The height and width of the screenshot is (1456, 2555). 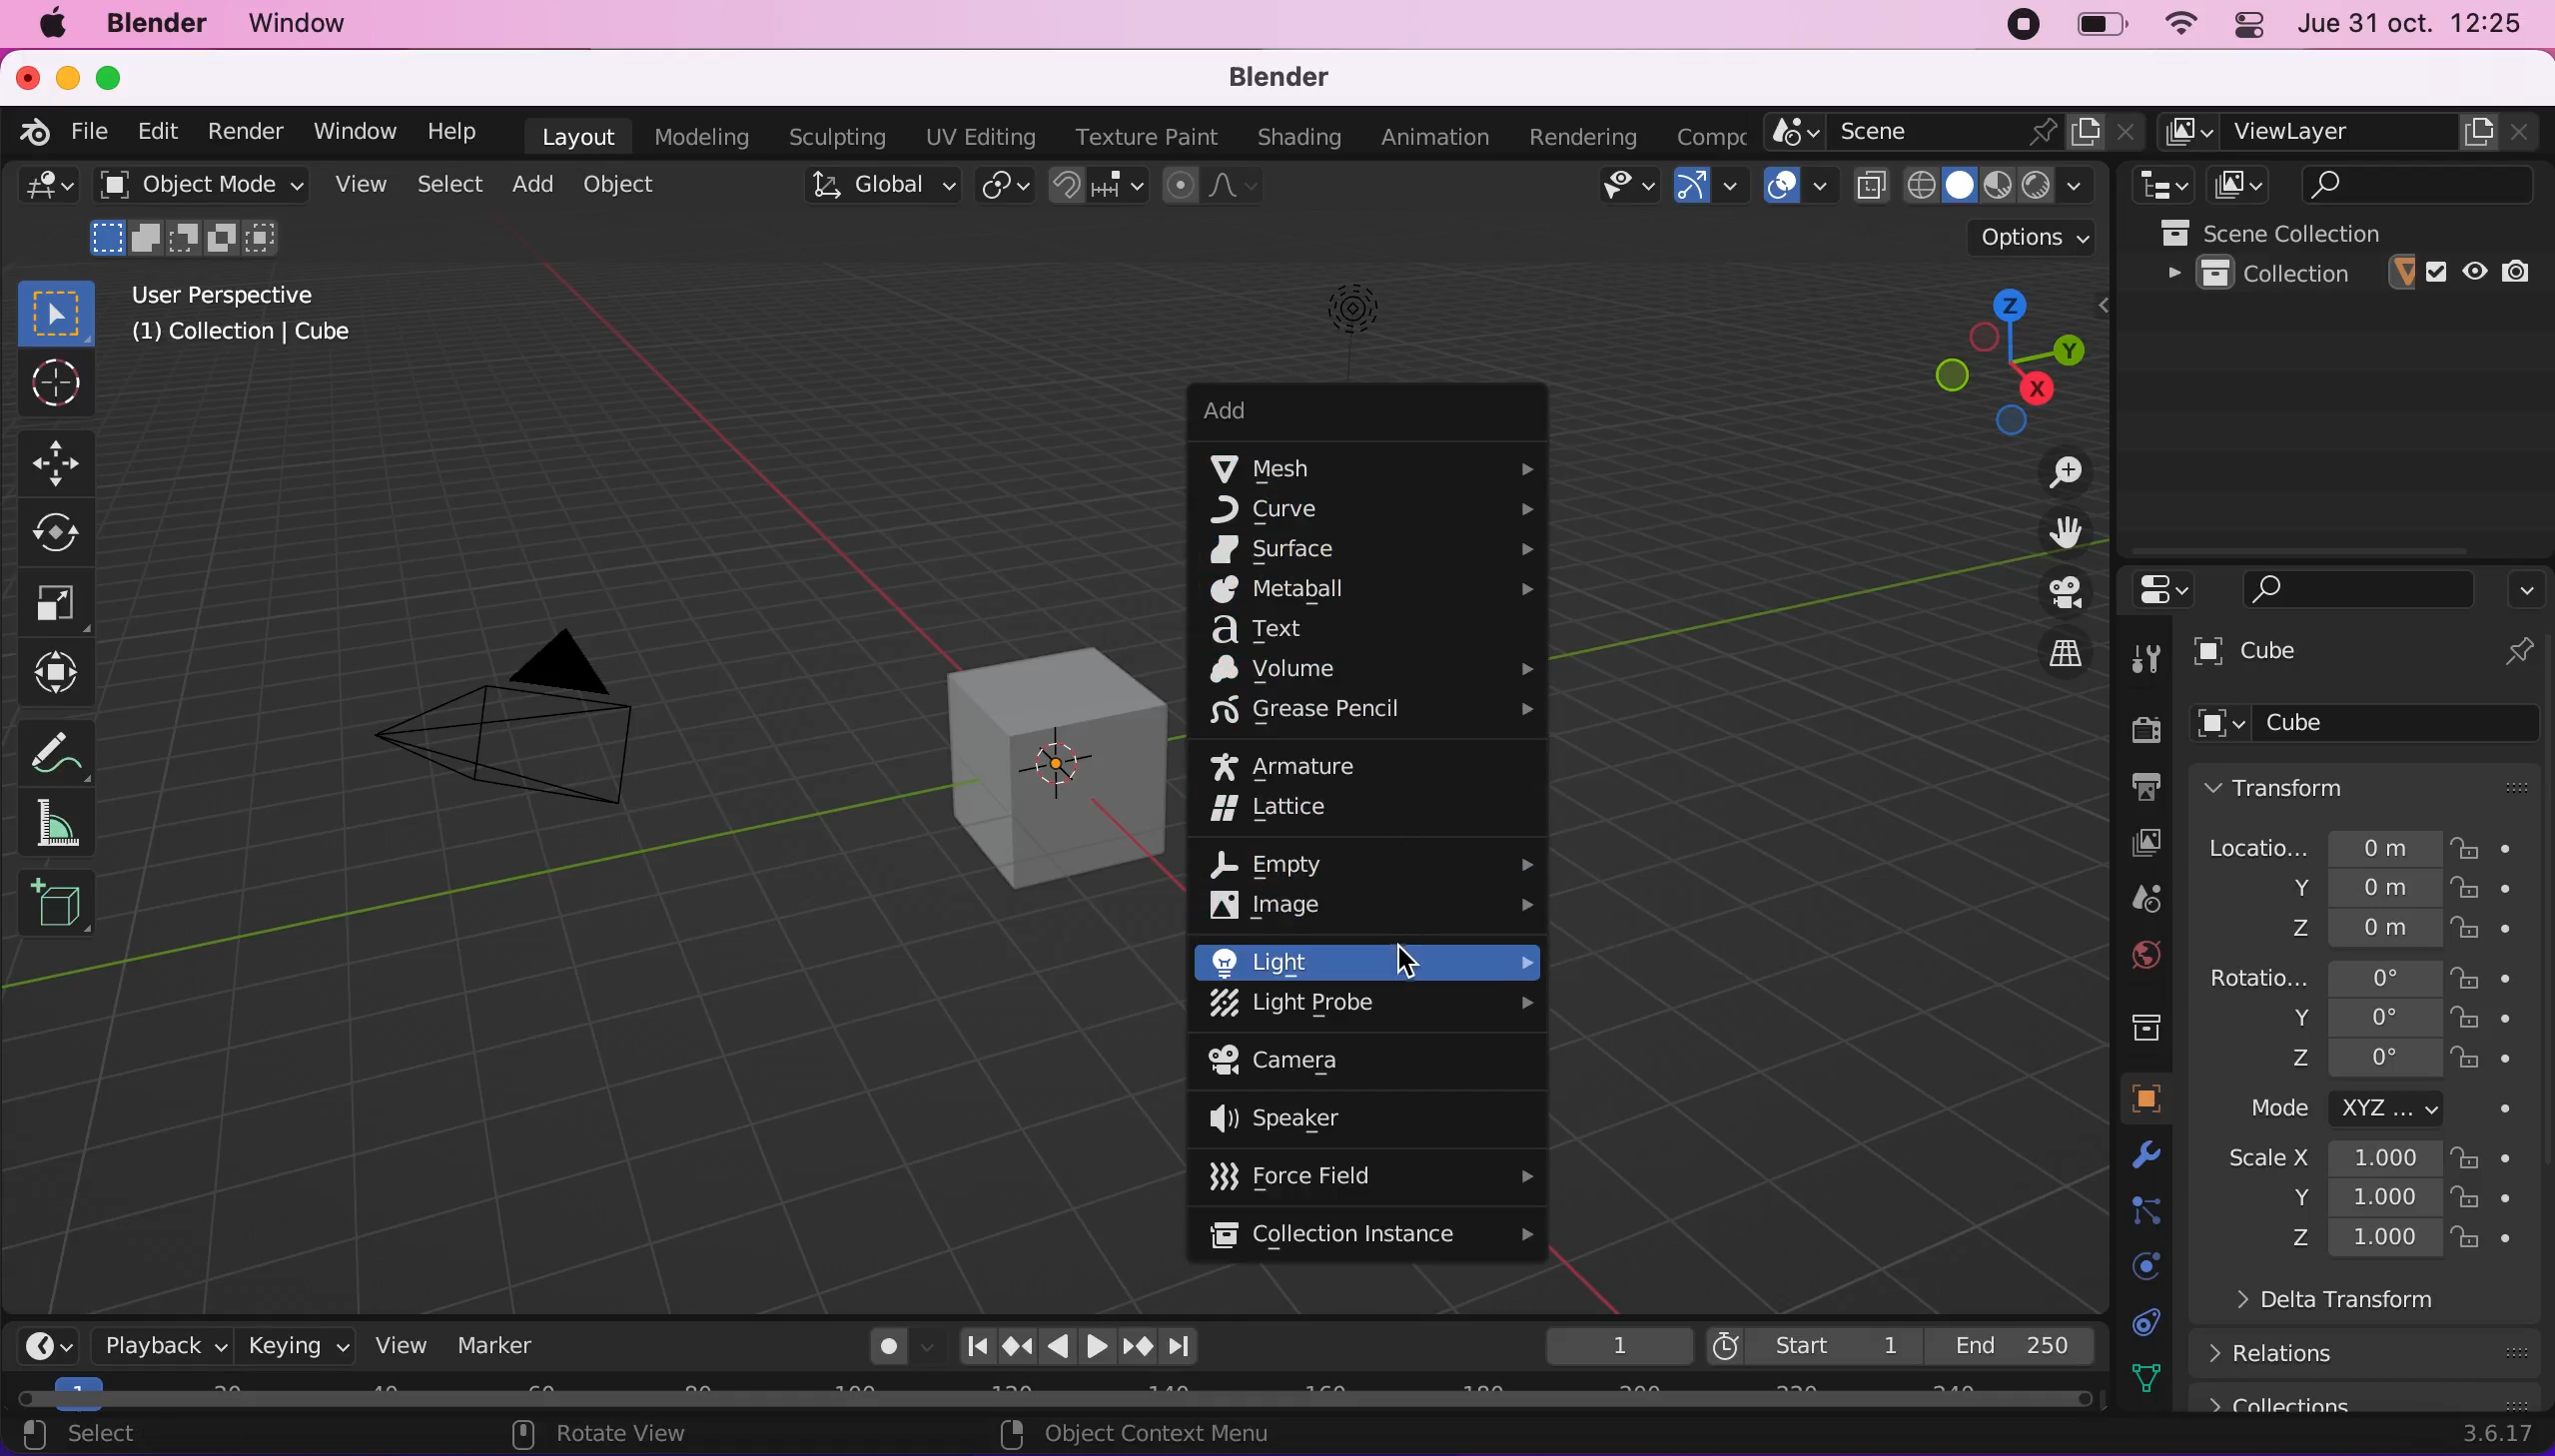 What do you see at coordinates (2007, 184) in the screenshot?
I see `viewport shading` at bounding box center [2007, 184].